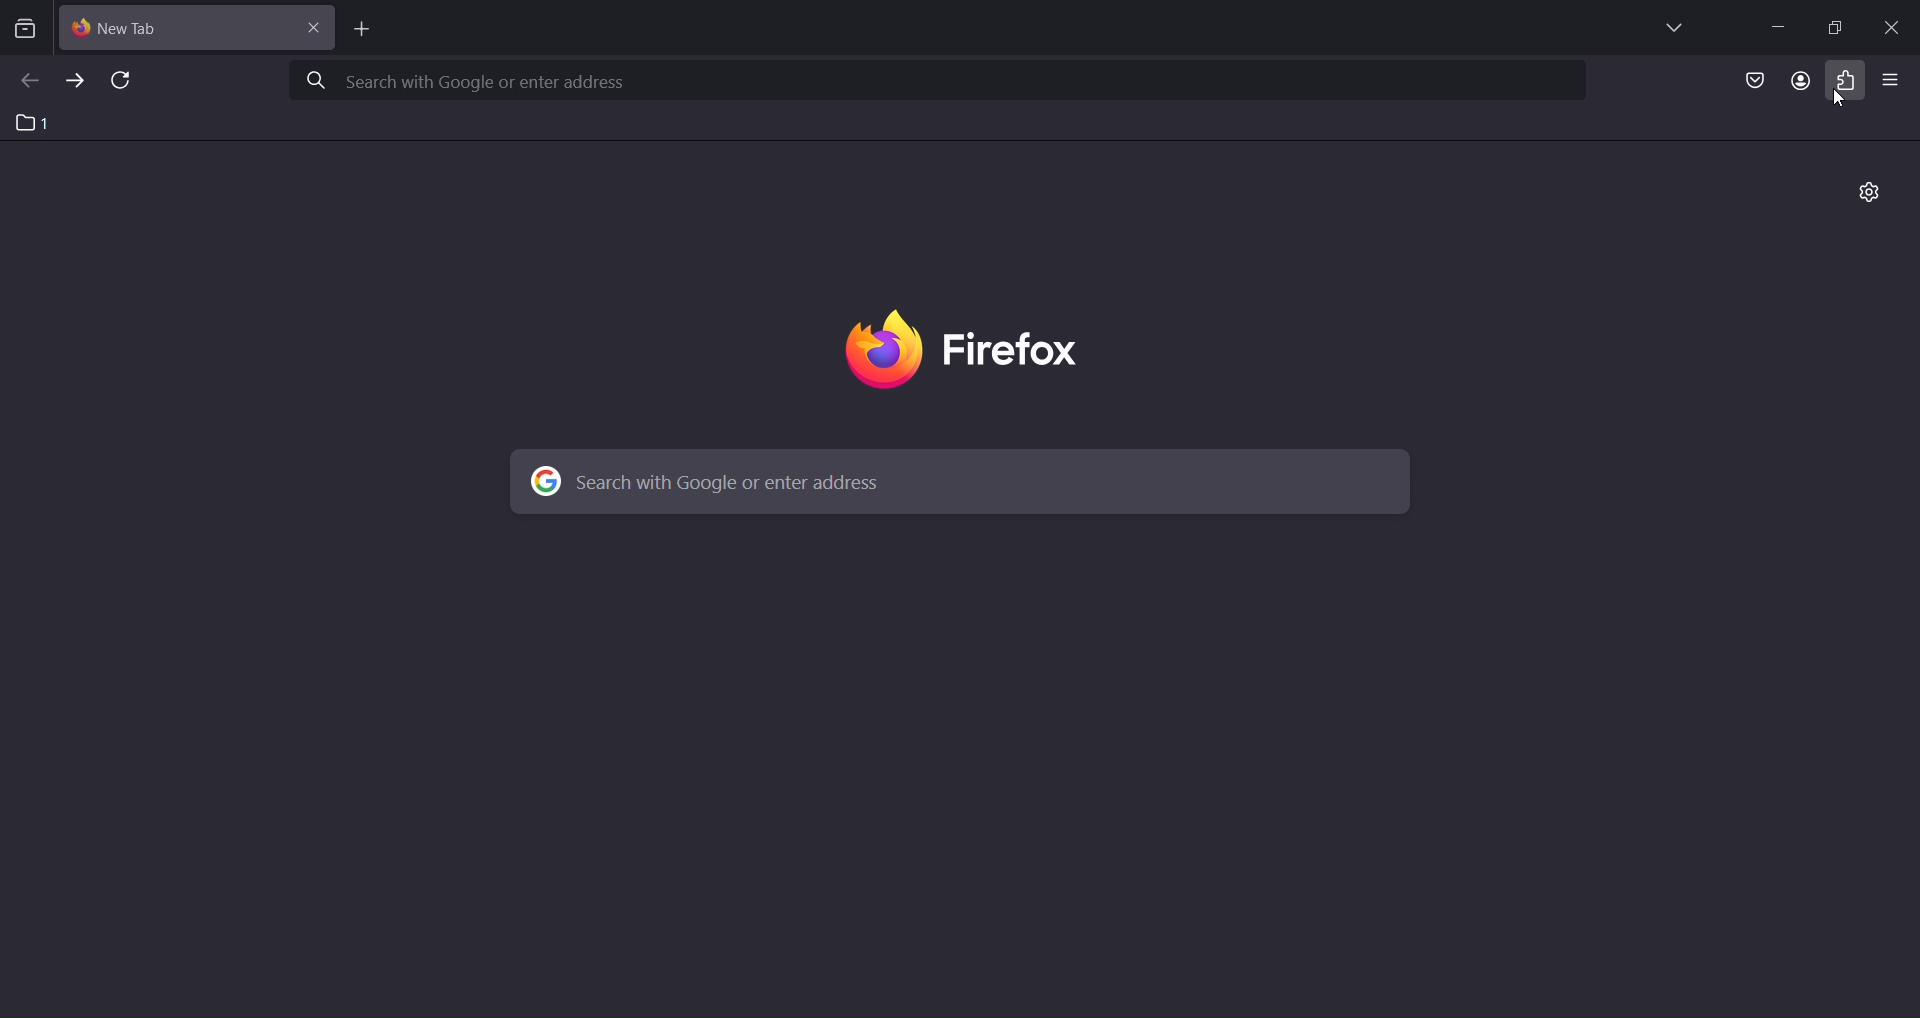 The width and height of the screenshot is (1920, 1018). Describe the element at coordinates (965, 483) in the screenshot. I see `search with google or enter address` at that location.